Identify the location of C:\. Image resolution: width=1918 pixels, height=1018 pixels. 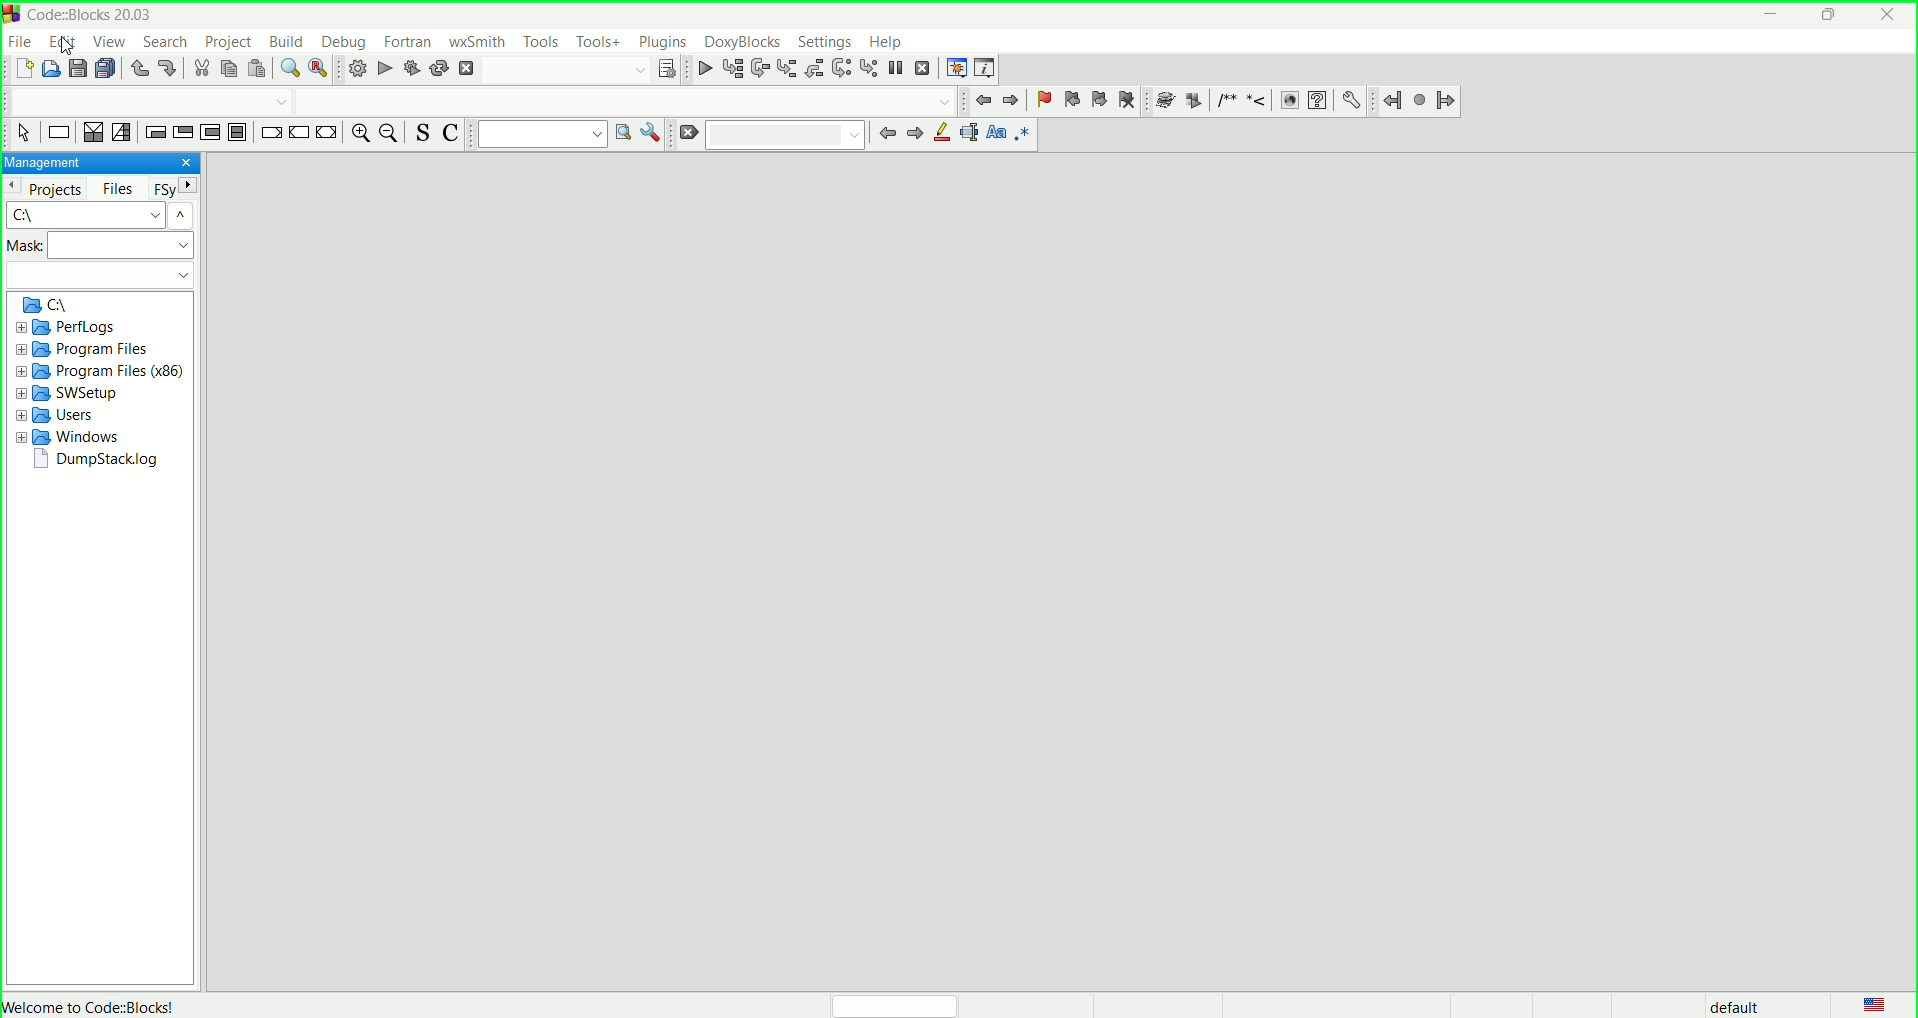
(44, 304).